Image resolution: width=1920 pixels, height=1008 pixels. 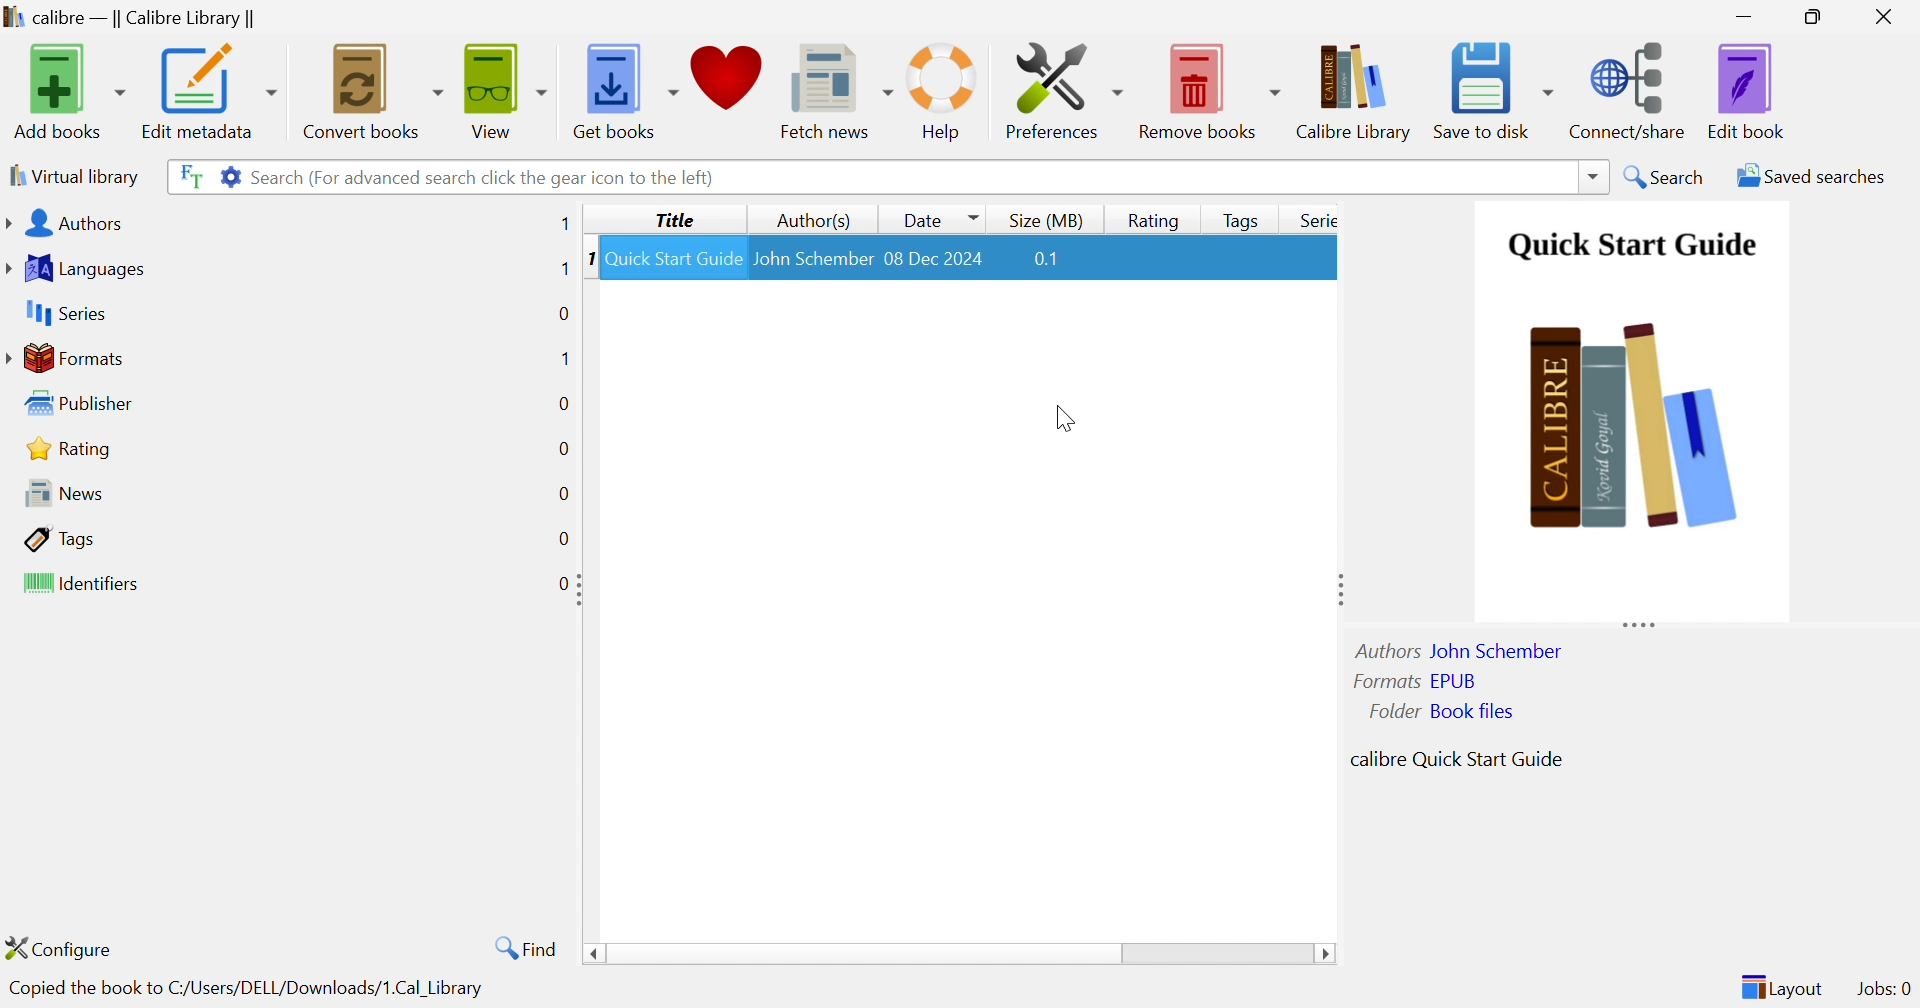 What do you see at coordinates (628, 88) in the screenshot?
I see `Get books` at bounding box center [628, 88].